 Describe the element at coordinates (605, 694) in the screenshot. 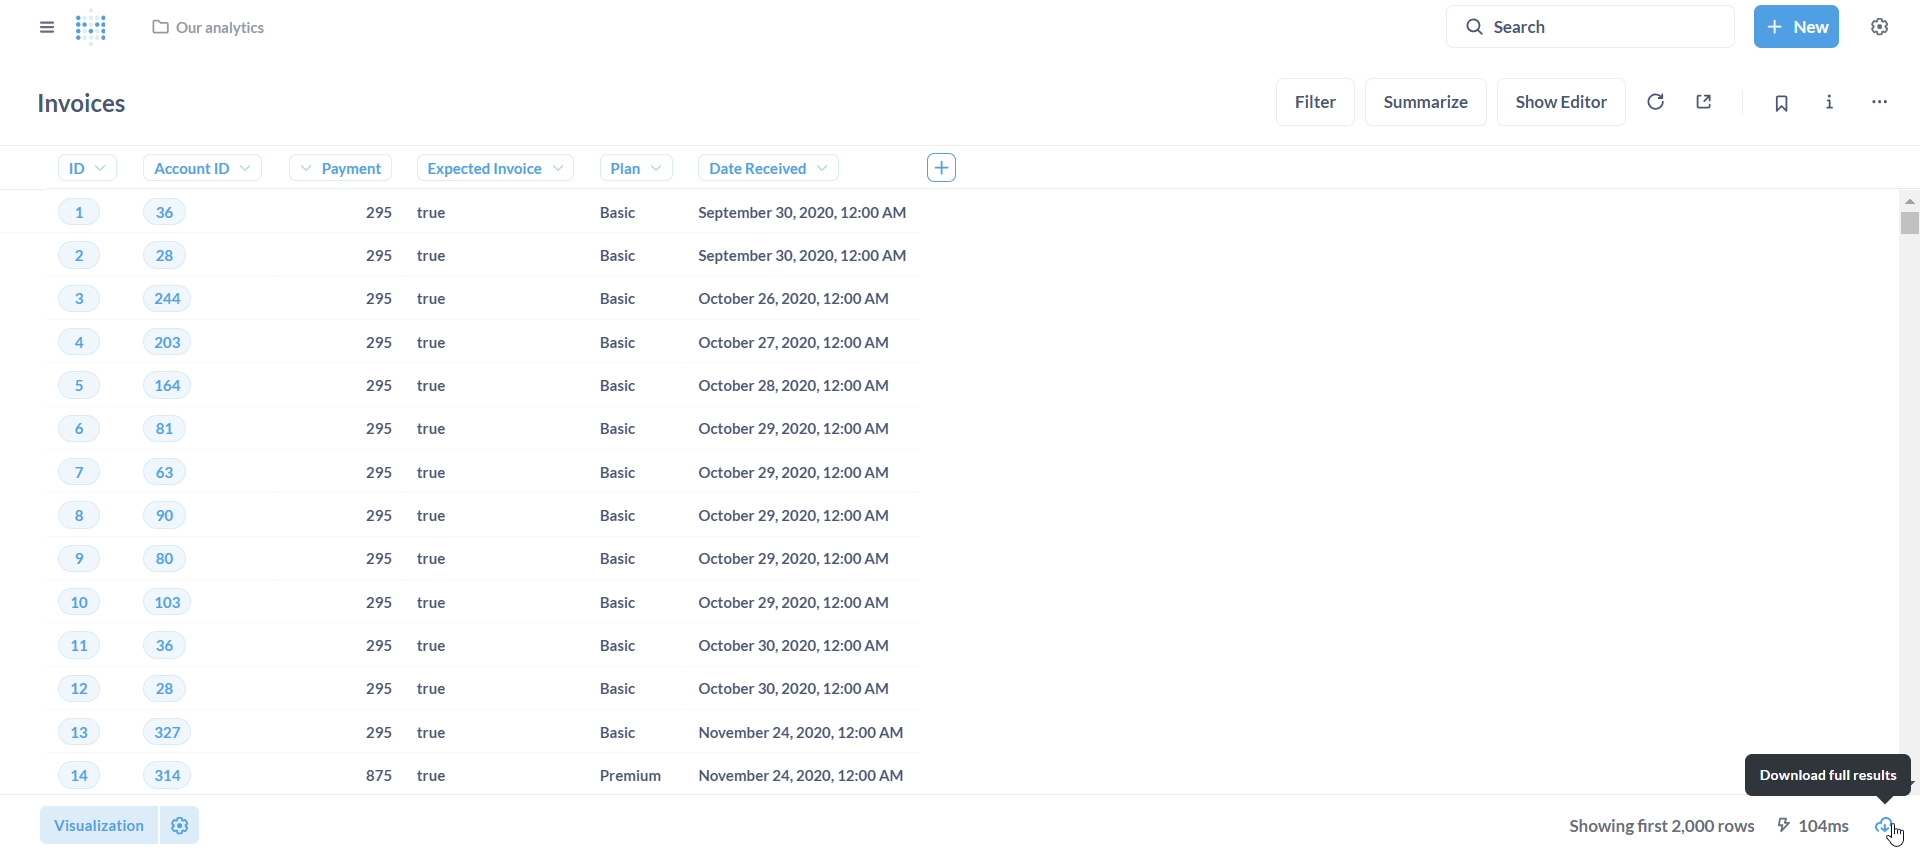

I see `Basic` at that location.